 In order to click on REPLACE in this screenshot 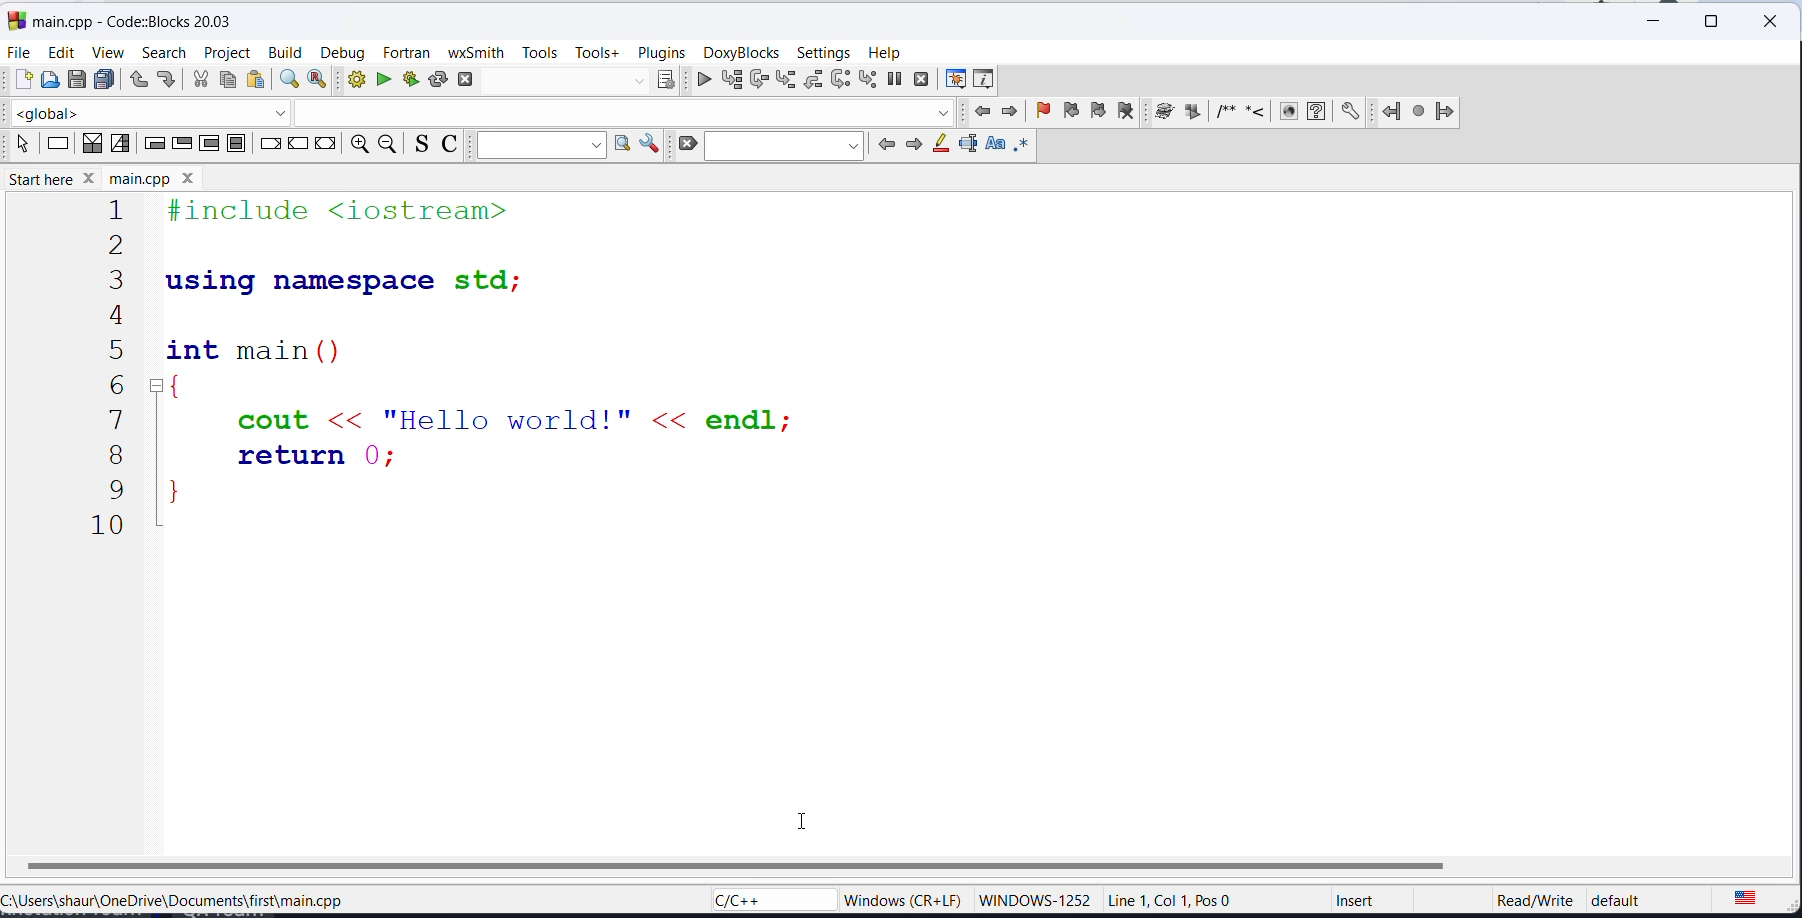, I will do `click(318, 81)`.